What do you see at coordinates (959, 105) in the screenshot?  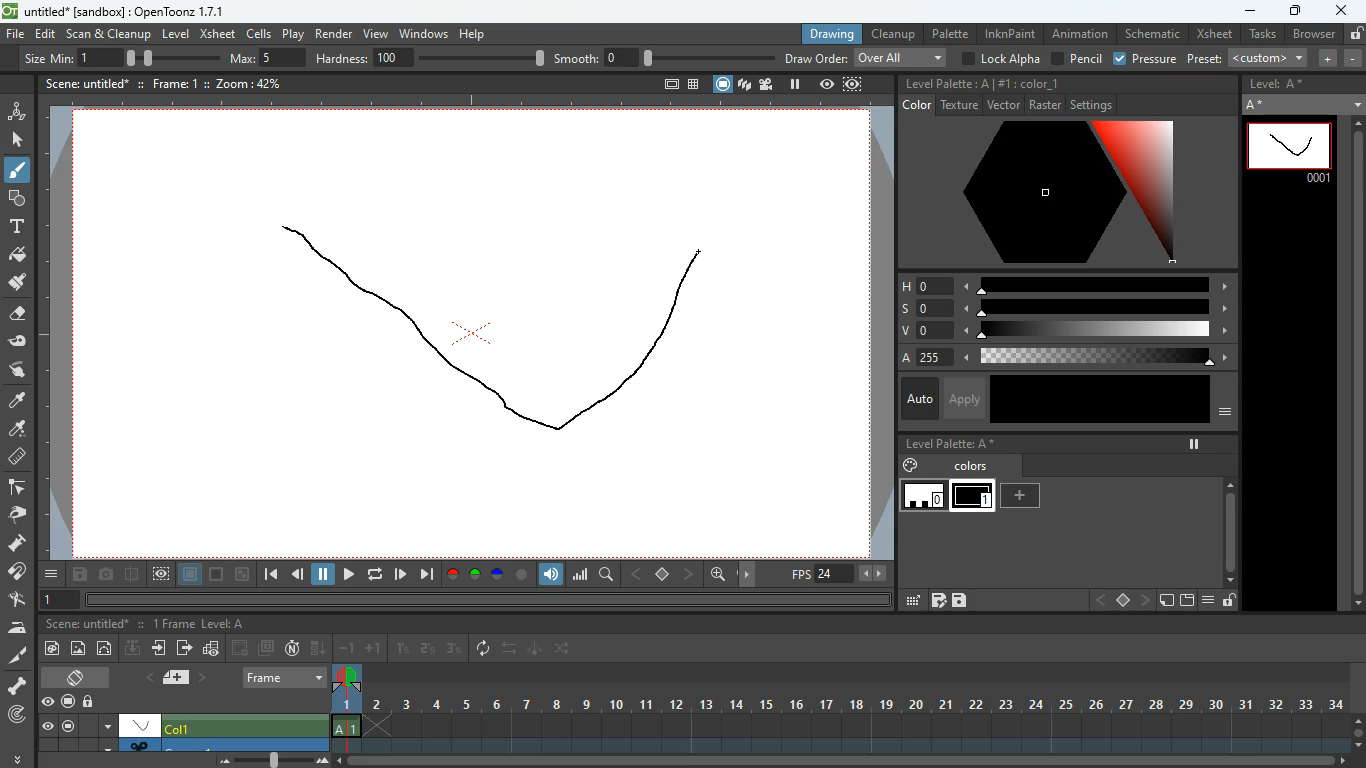 I see `texture` at bounding box center [959, 105].